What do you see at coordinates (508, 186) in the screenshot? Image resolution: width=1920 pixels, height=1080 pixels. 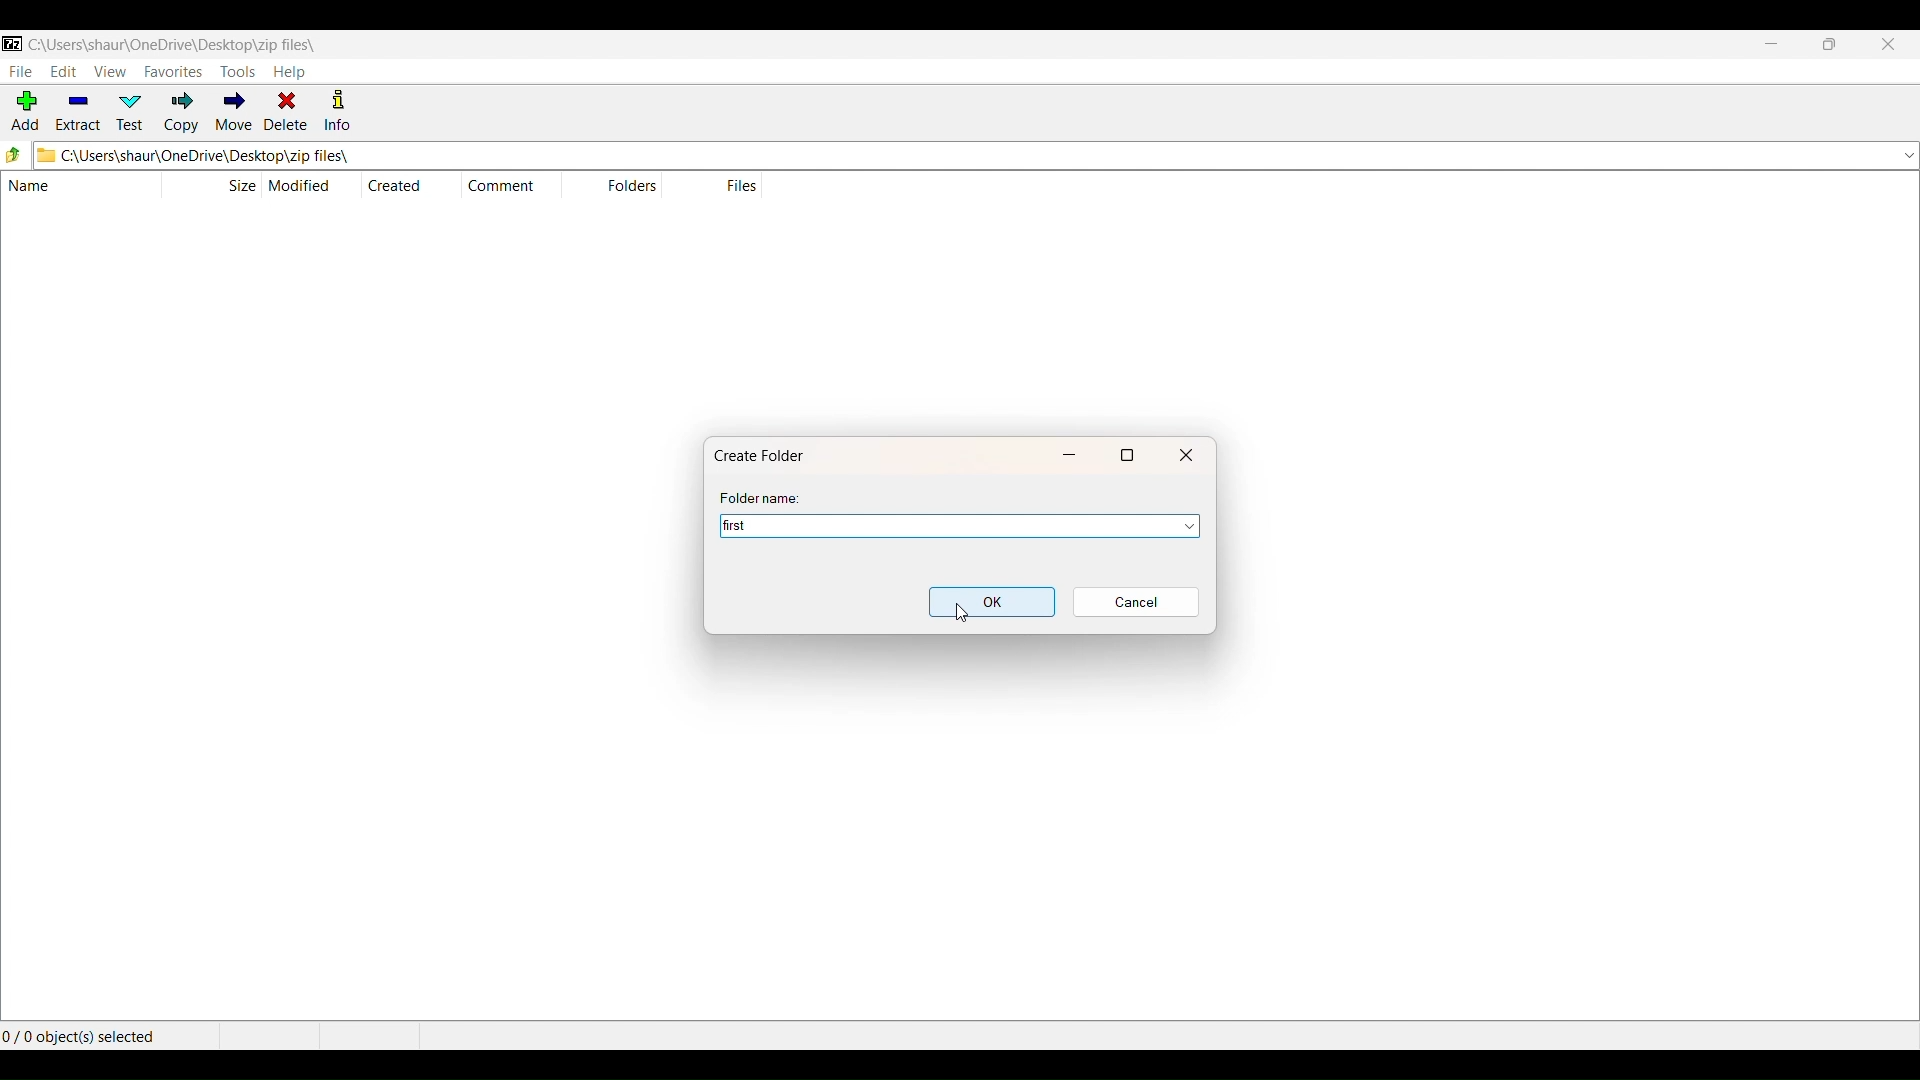 I see `COMMENT` at bounding box center [508, 186].